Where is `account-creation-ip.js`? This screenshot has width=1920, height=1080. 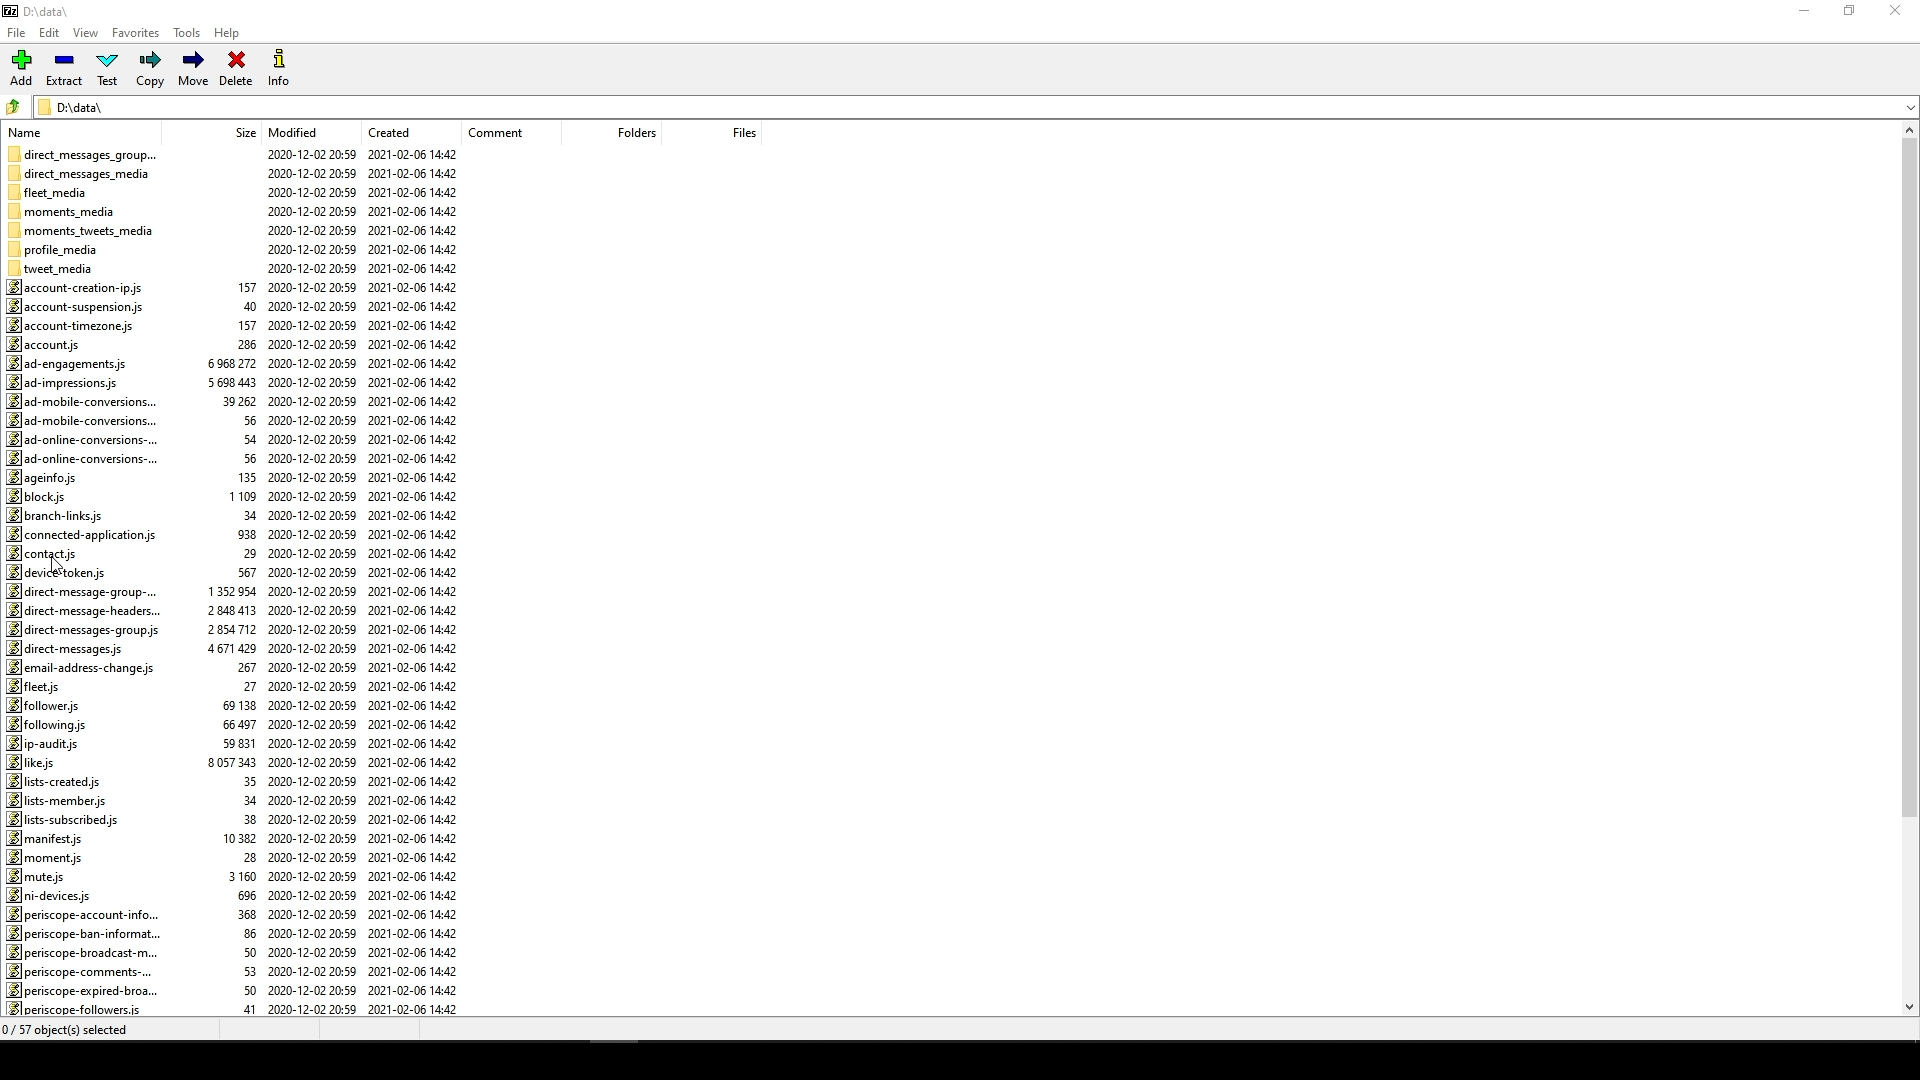
account-creation-ip.js is located at coordinates (83, 287).